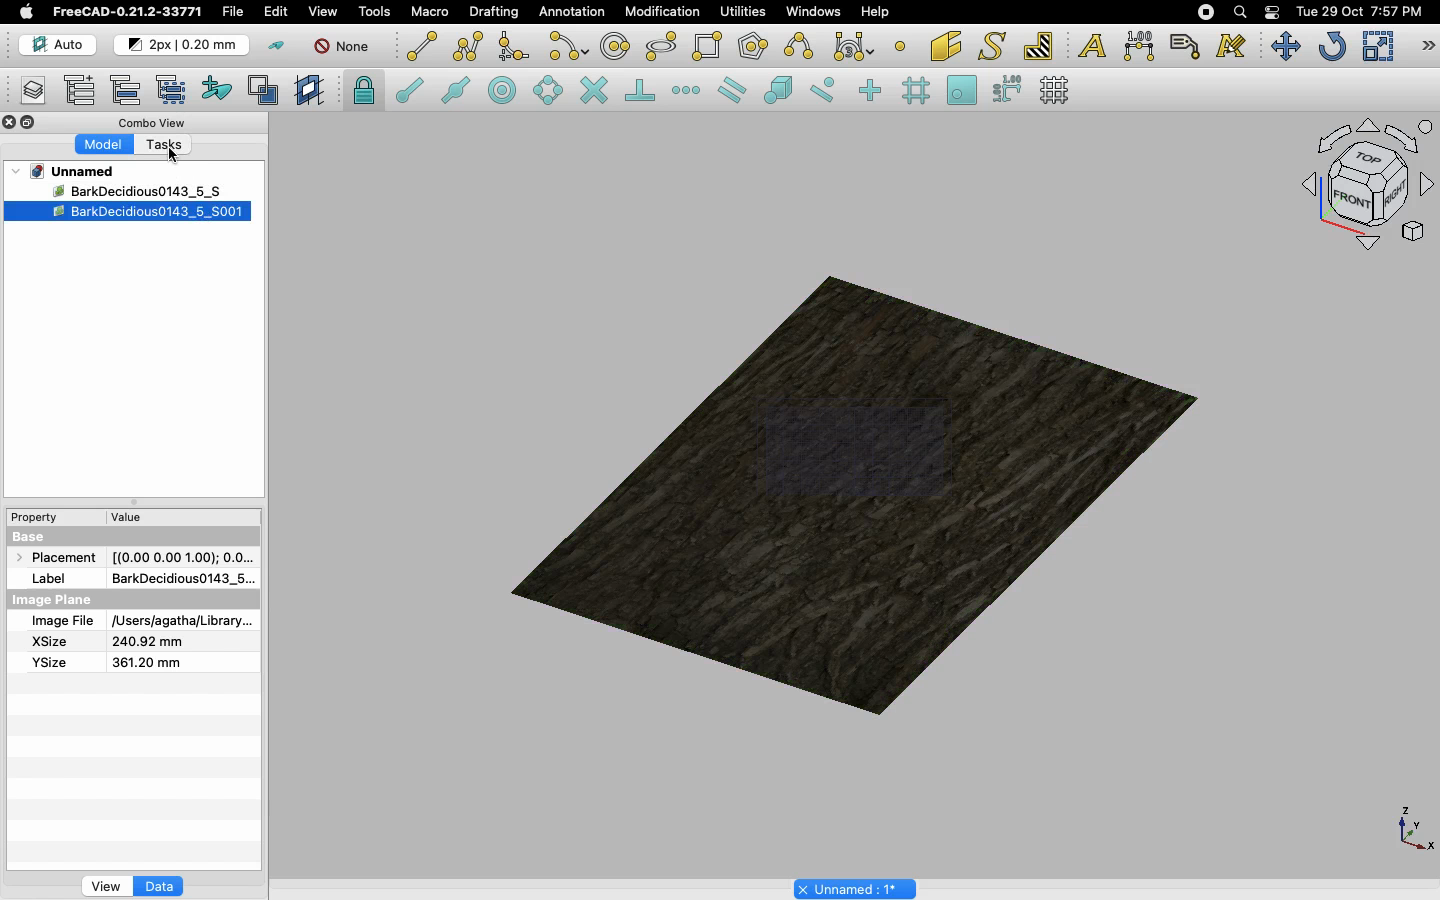 This screenshot has height=900, width=1440. Describe the element at coordinates (54, 577) in the screenshot. I see `label` at that location.